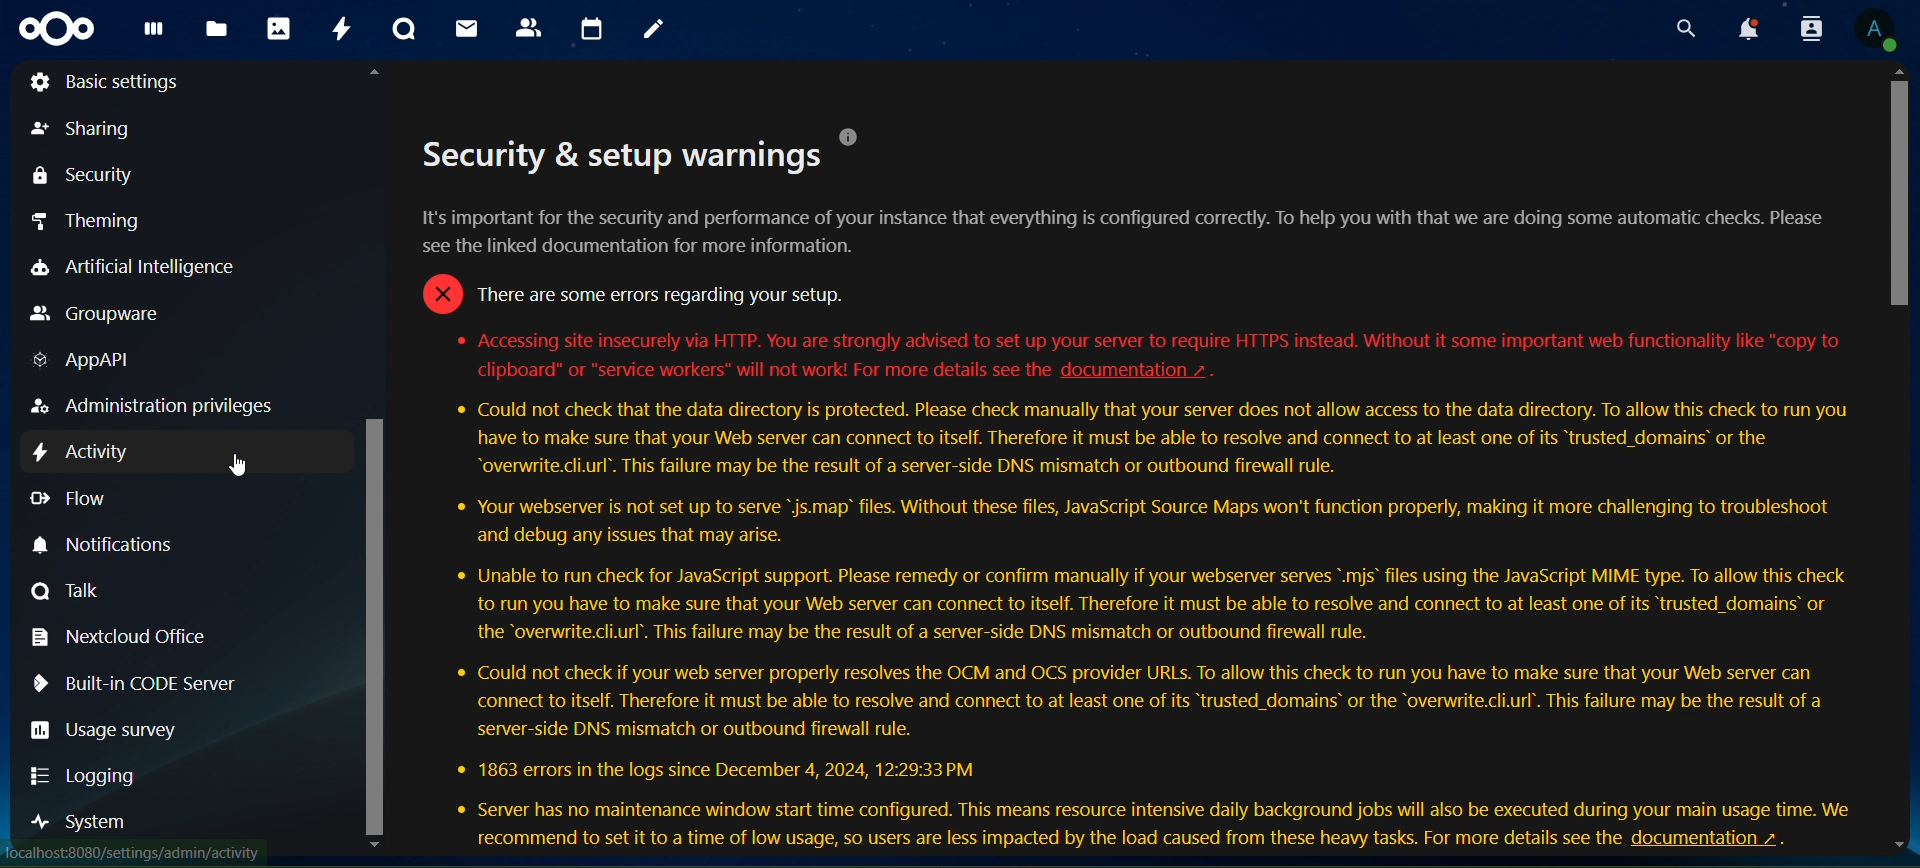 The height and width of the screenshot is (868, 1920). What do you see at coordinates (1679, 27) in the screenshot?
I see `search` at bounding box center [1679, 27].